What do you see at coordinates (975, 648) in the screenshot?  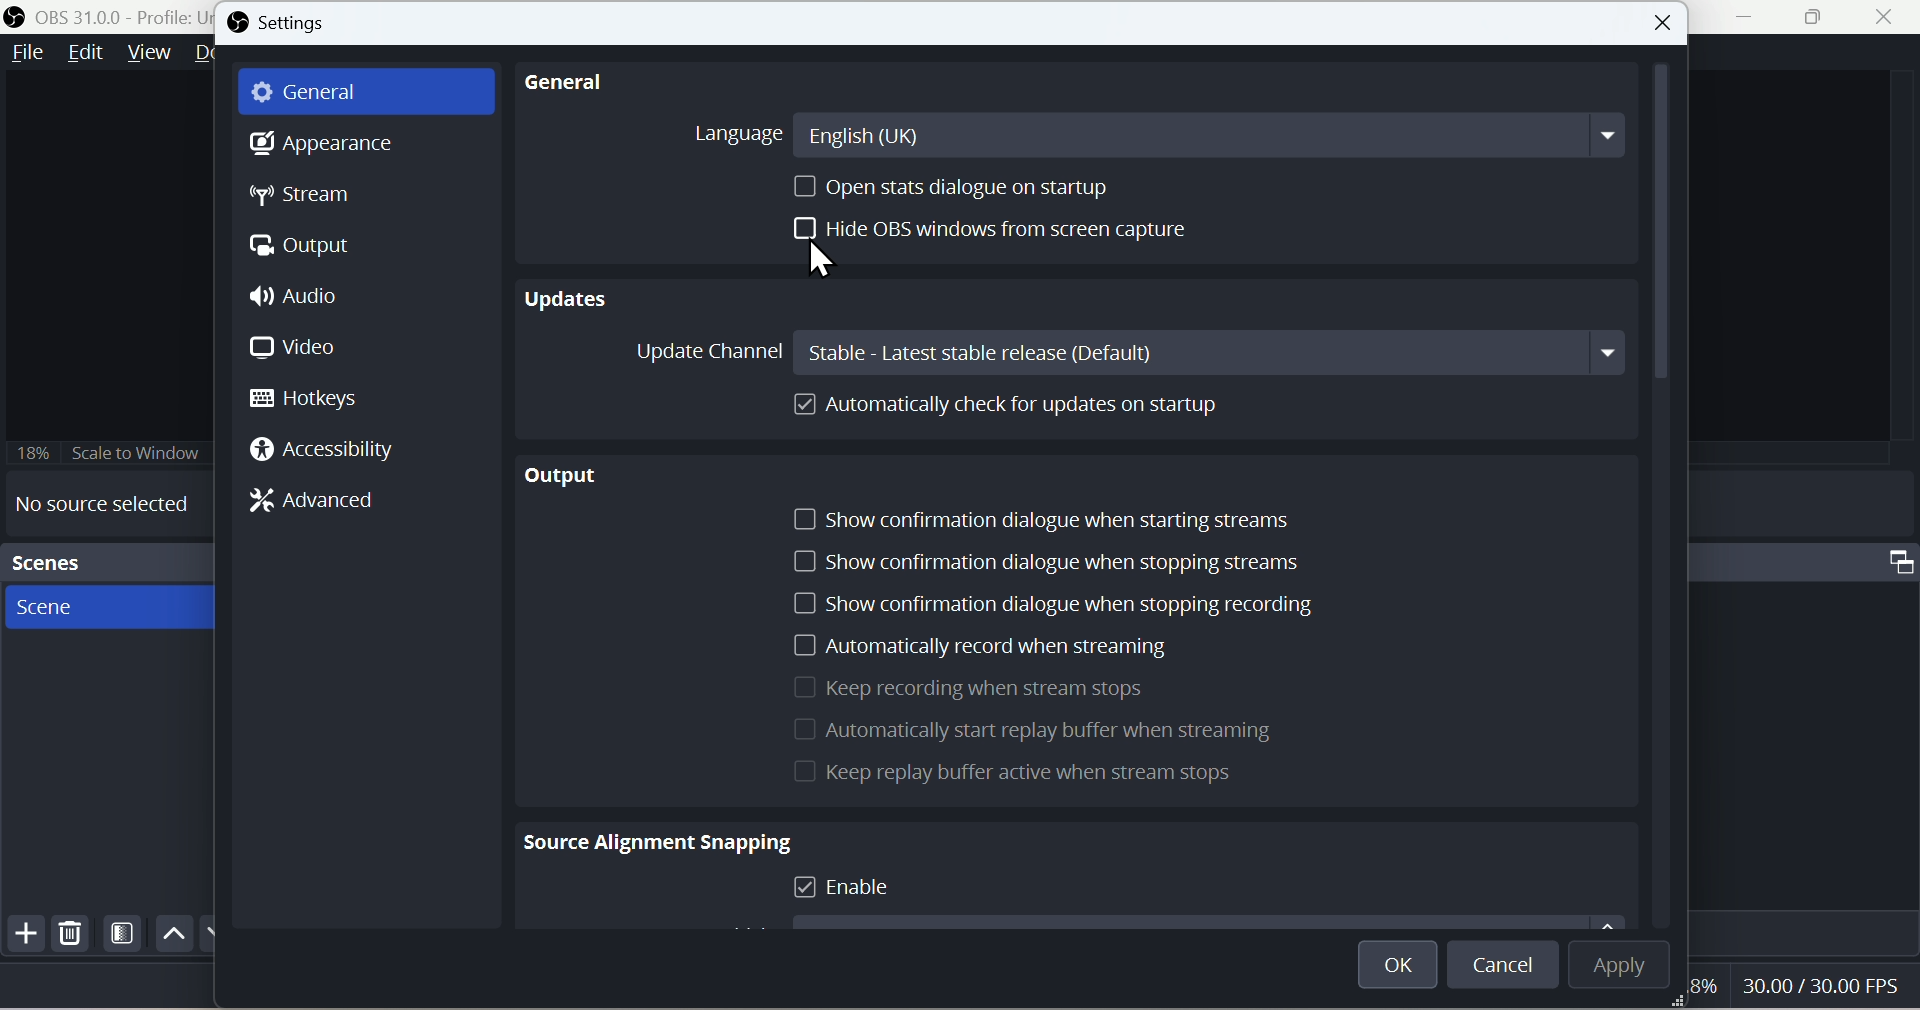 I see `Automatically record when is streaming` at bounding box center [975, 648].